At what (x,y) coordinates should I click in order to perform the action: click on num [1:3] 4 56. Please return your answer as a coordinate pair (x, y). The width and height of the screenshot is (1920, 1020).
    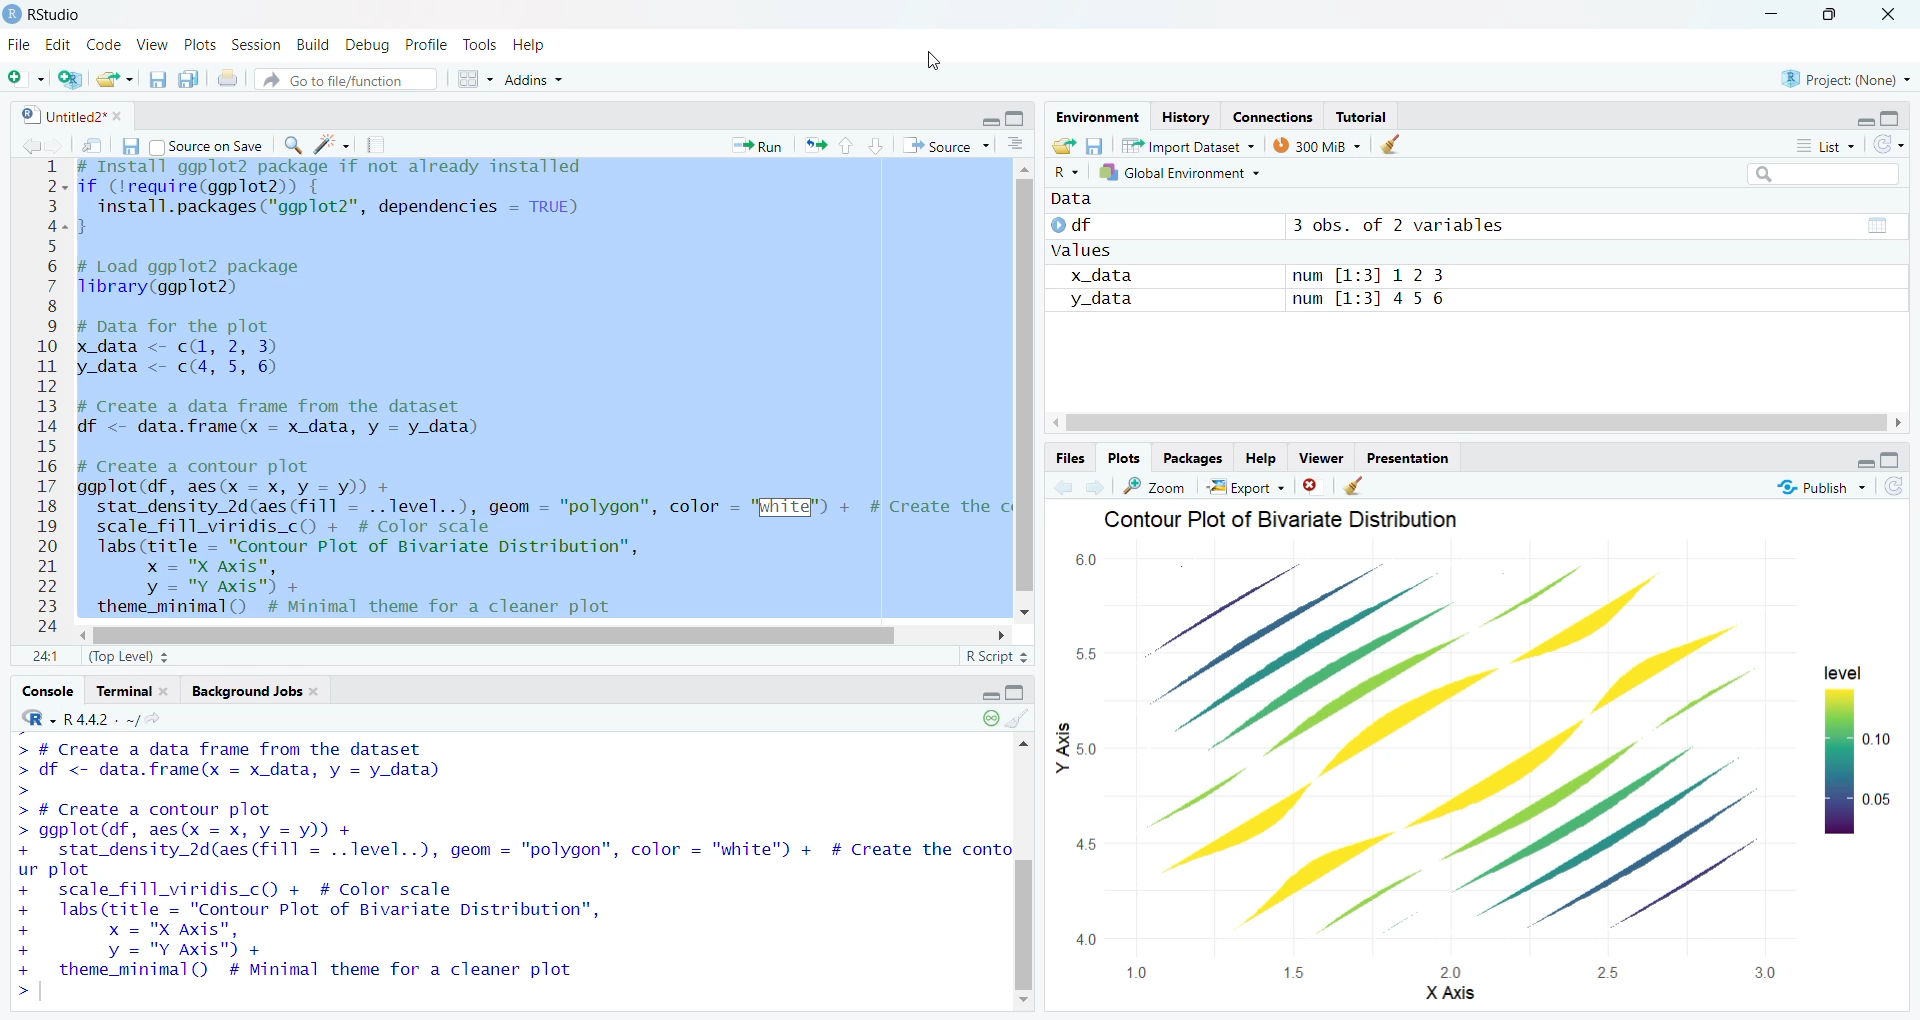
    Looking at the image, I should click on (1375, 300).